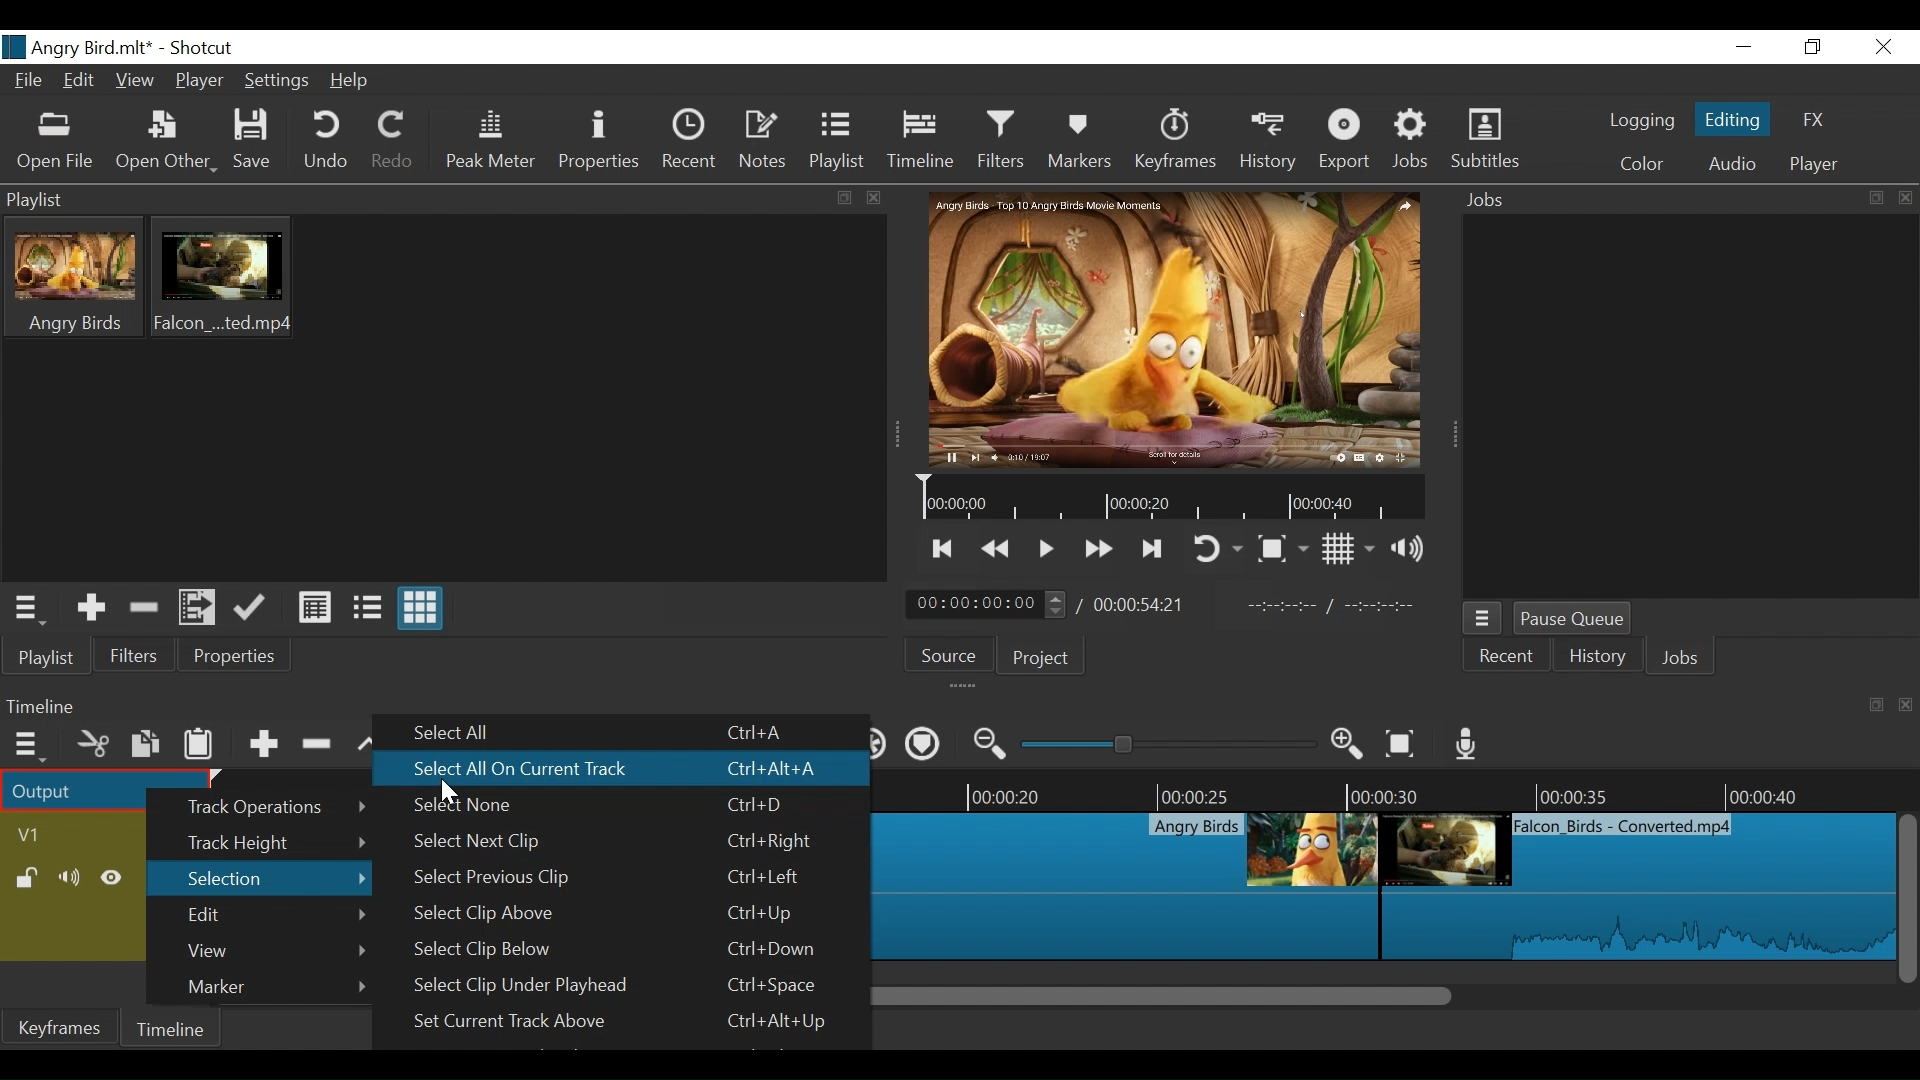  Describe the element at coordinates (1814, 48) in the screenshot. I see `Restore` at that location.